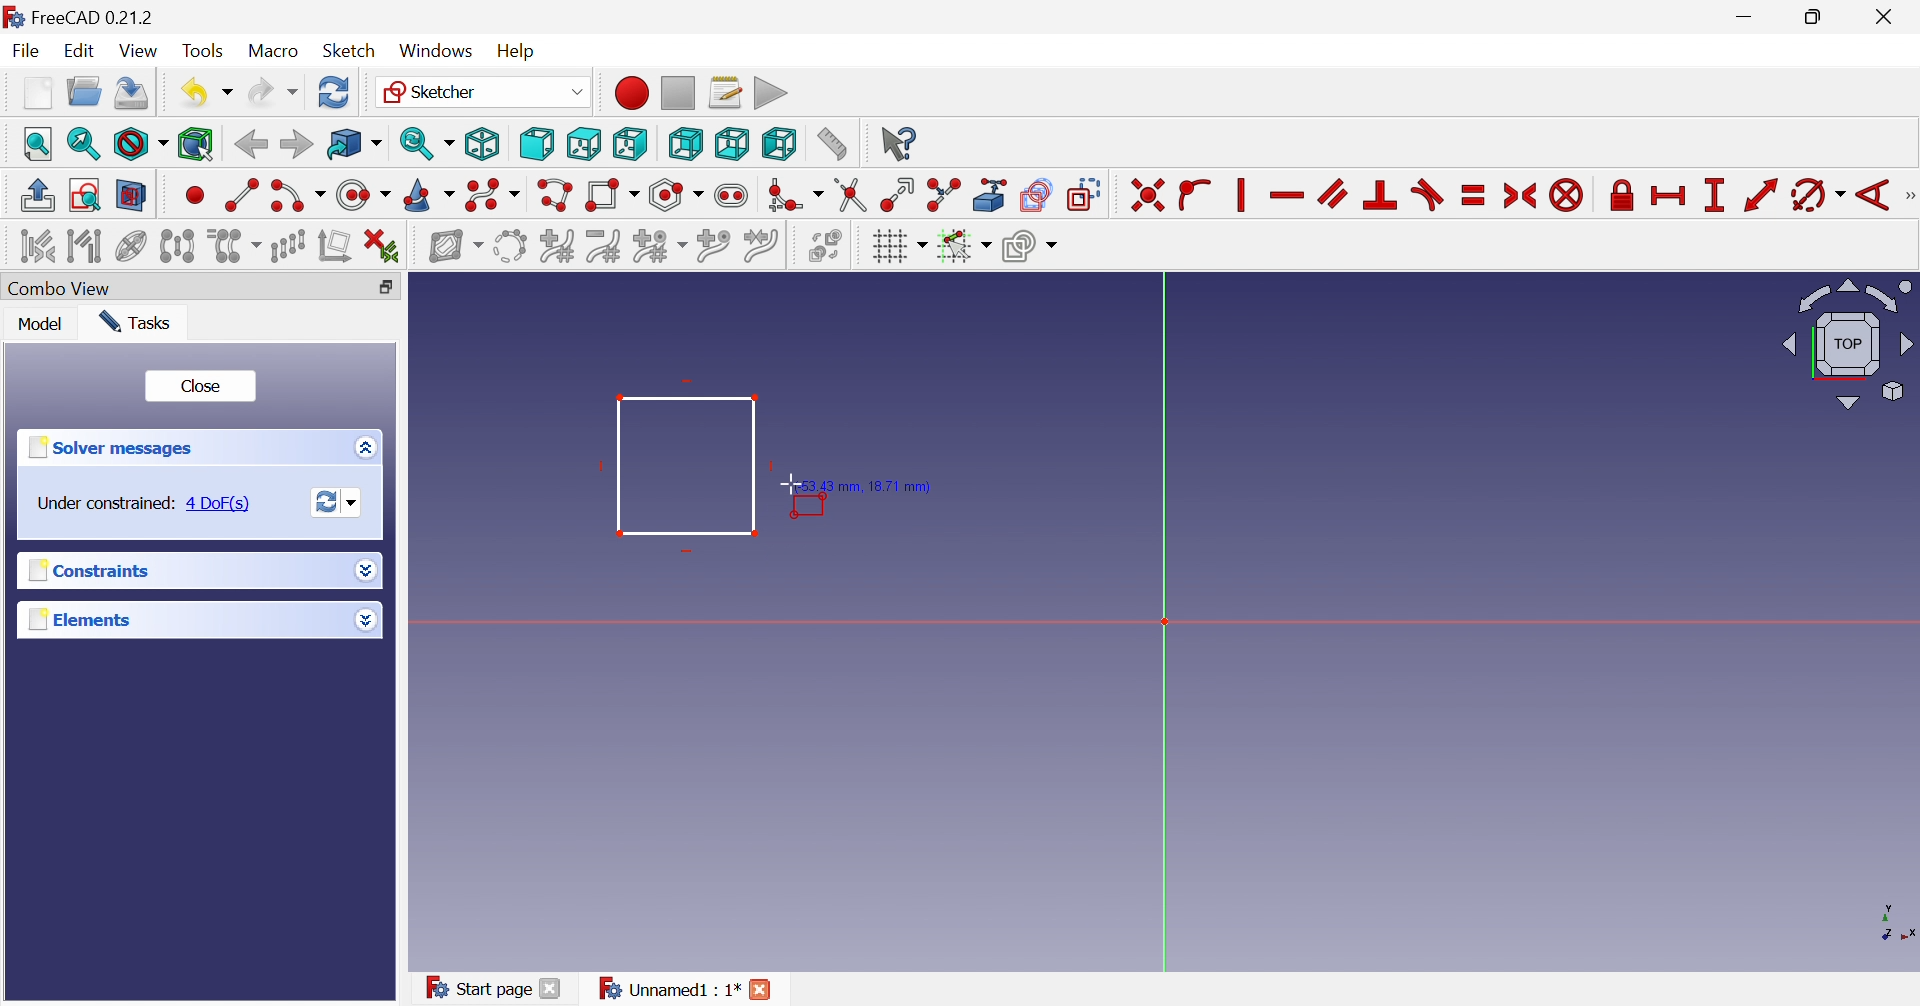 The height and width of the screenshot is (1006, 1920). What do you see at coordinates (85, 573) in the screenshot?
I see `Constraints` at bounding box center [85, 573].